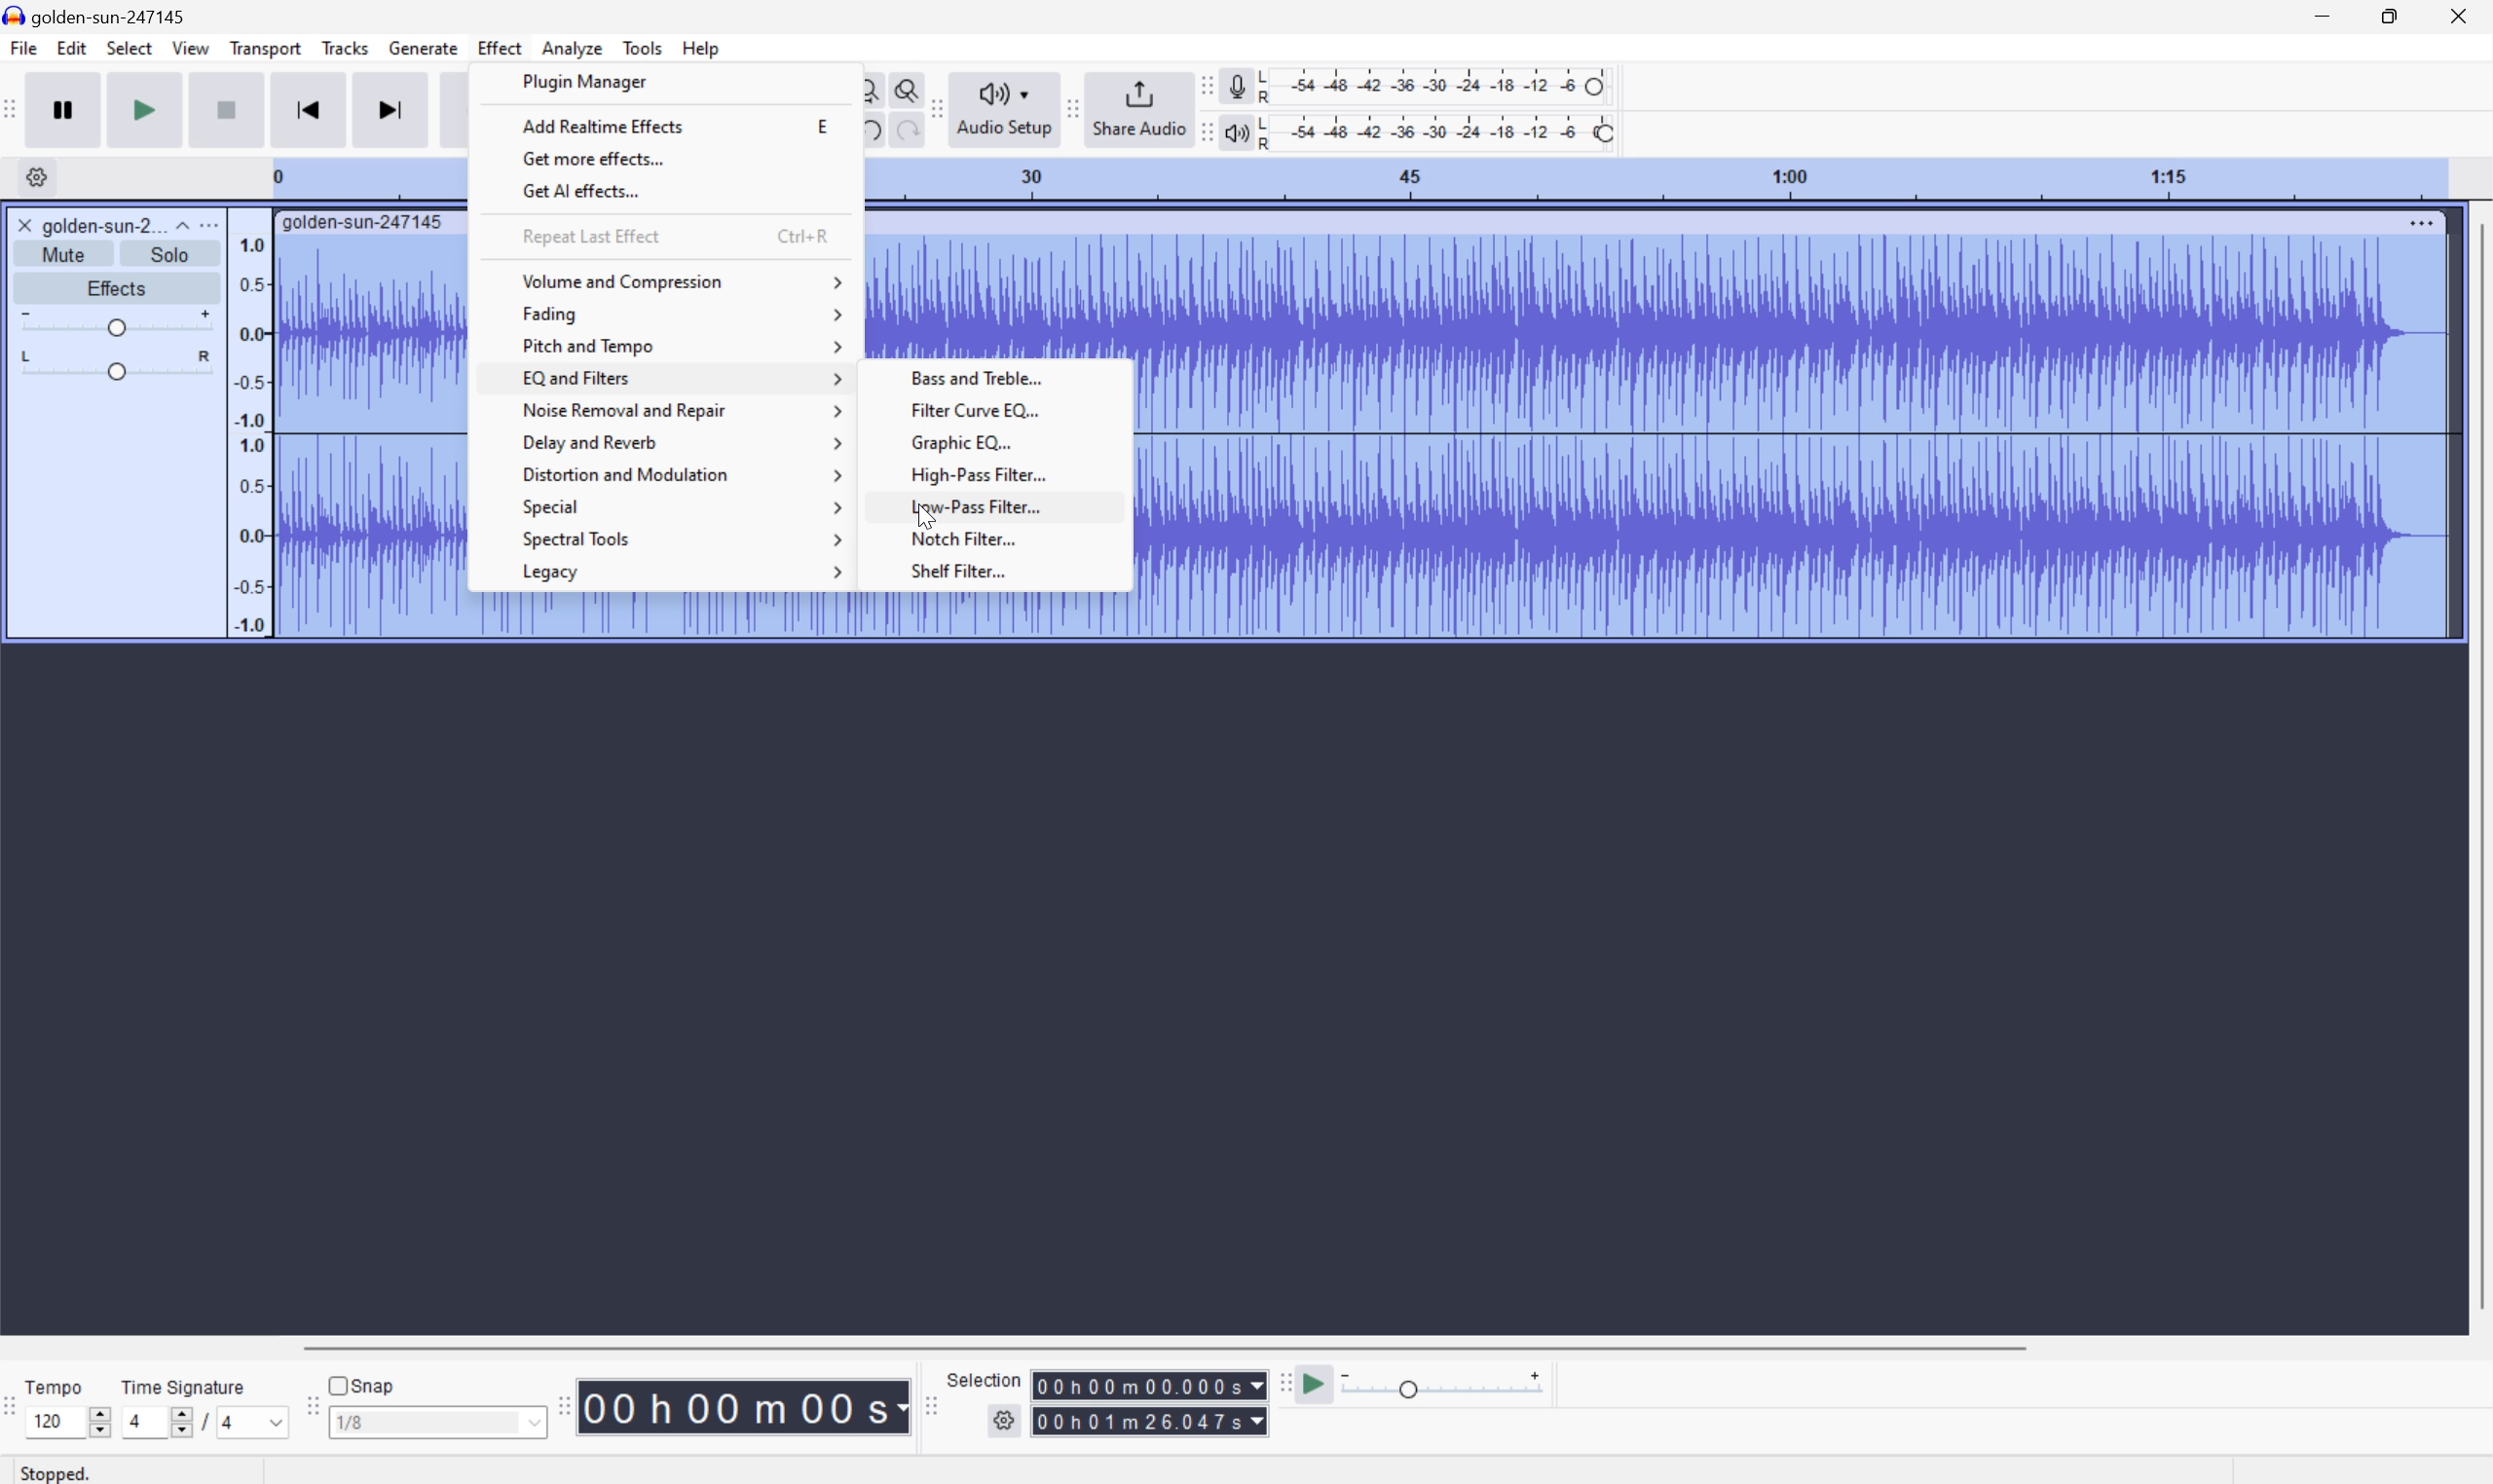 This screenshot has width=2493, height=1484. What do you see at coordinates (16, 1416) in the screenshot?
I see `Audacity time signature toolbar` at bounding box center [16, 1416].